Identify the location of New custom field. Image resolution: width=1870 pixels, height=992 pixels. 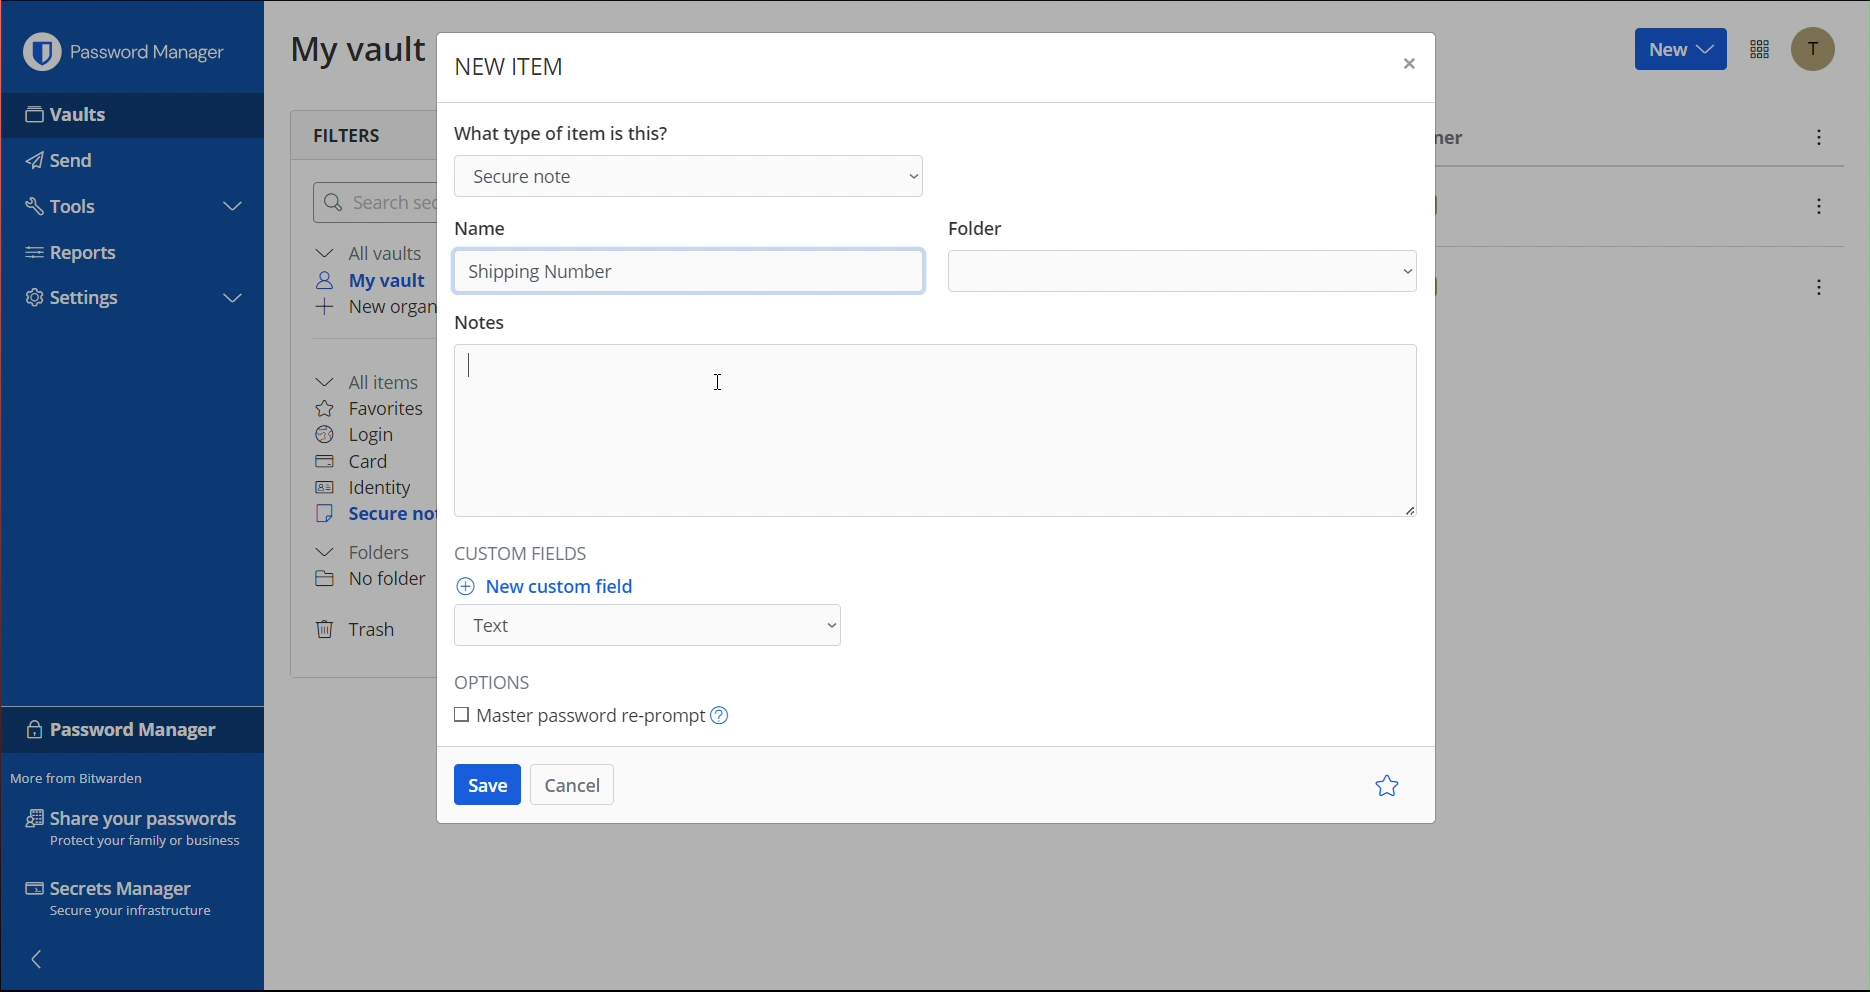
(666, 612).